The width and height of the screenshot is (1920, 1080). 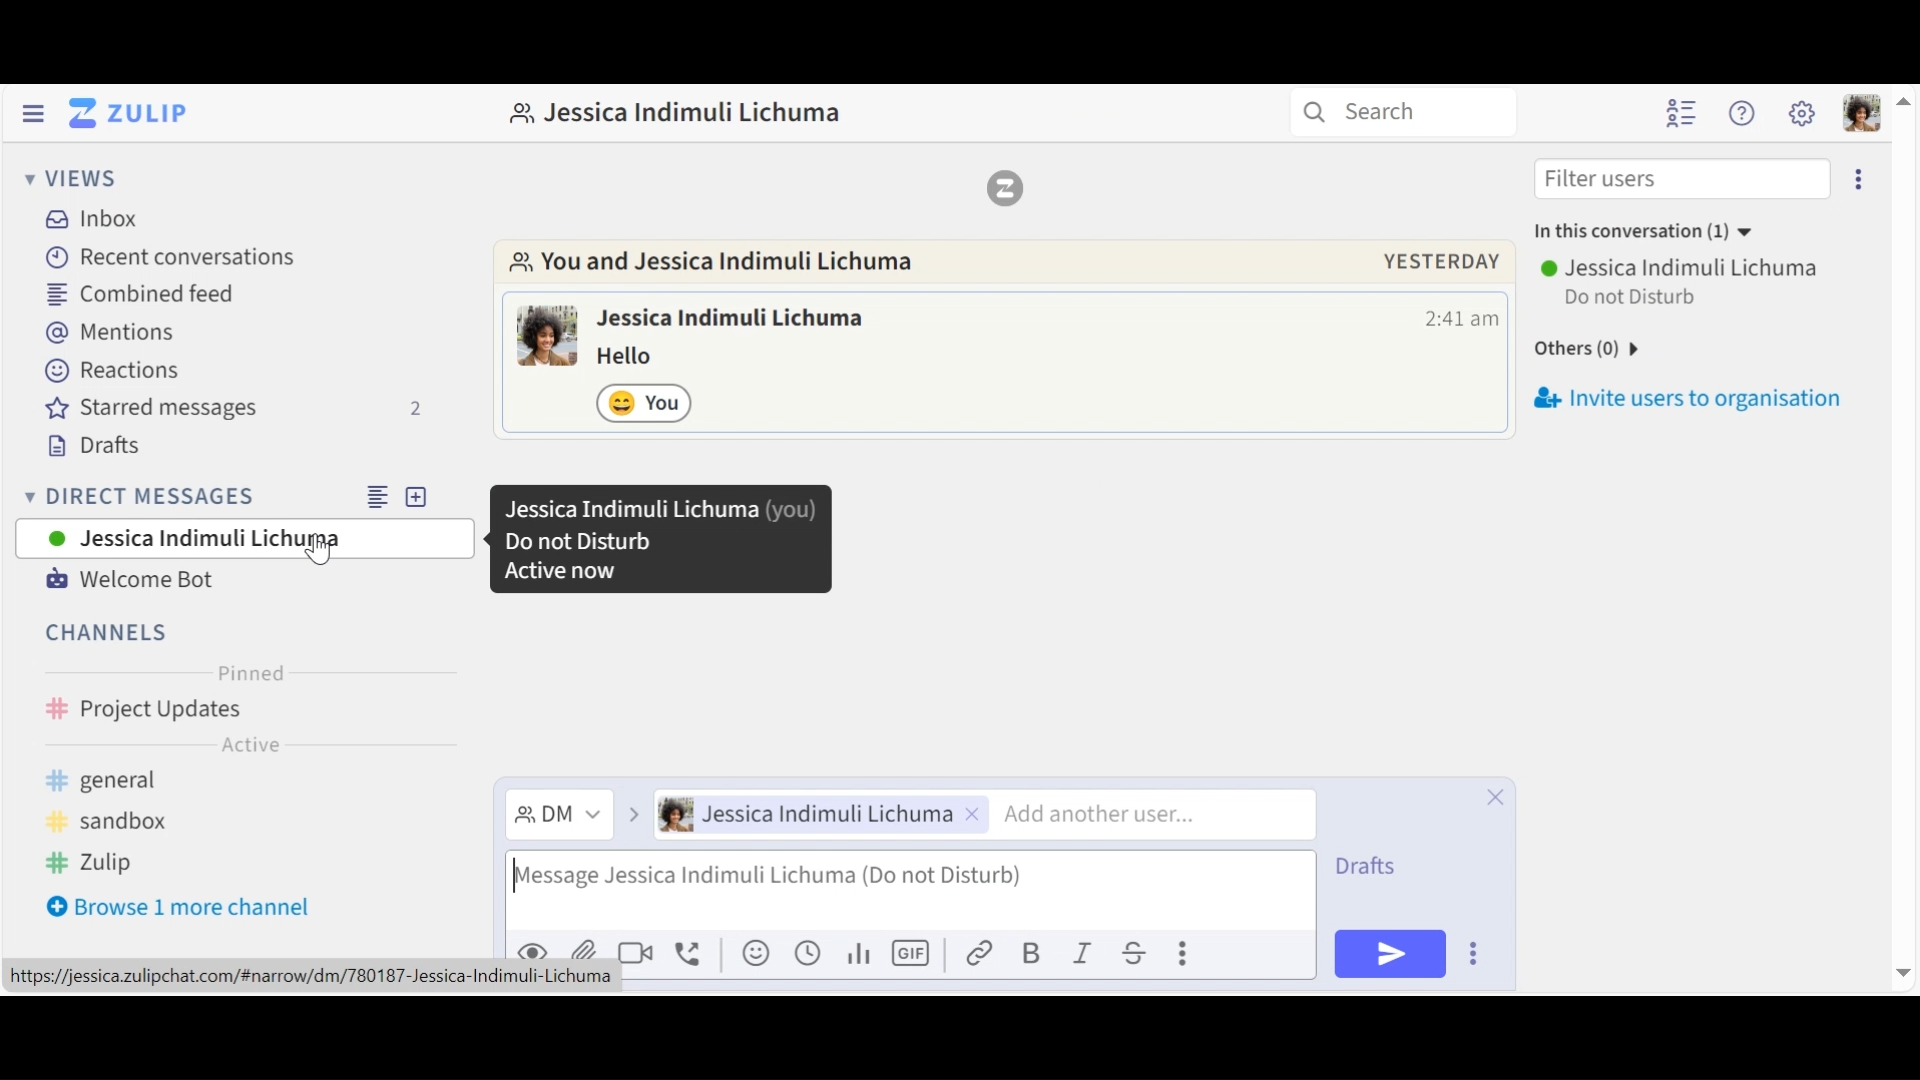 What do you see at coordinates (109, 632) in the screenshot?
I see `Channel` at bounding box center [109, 632].